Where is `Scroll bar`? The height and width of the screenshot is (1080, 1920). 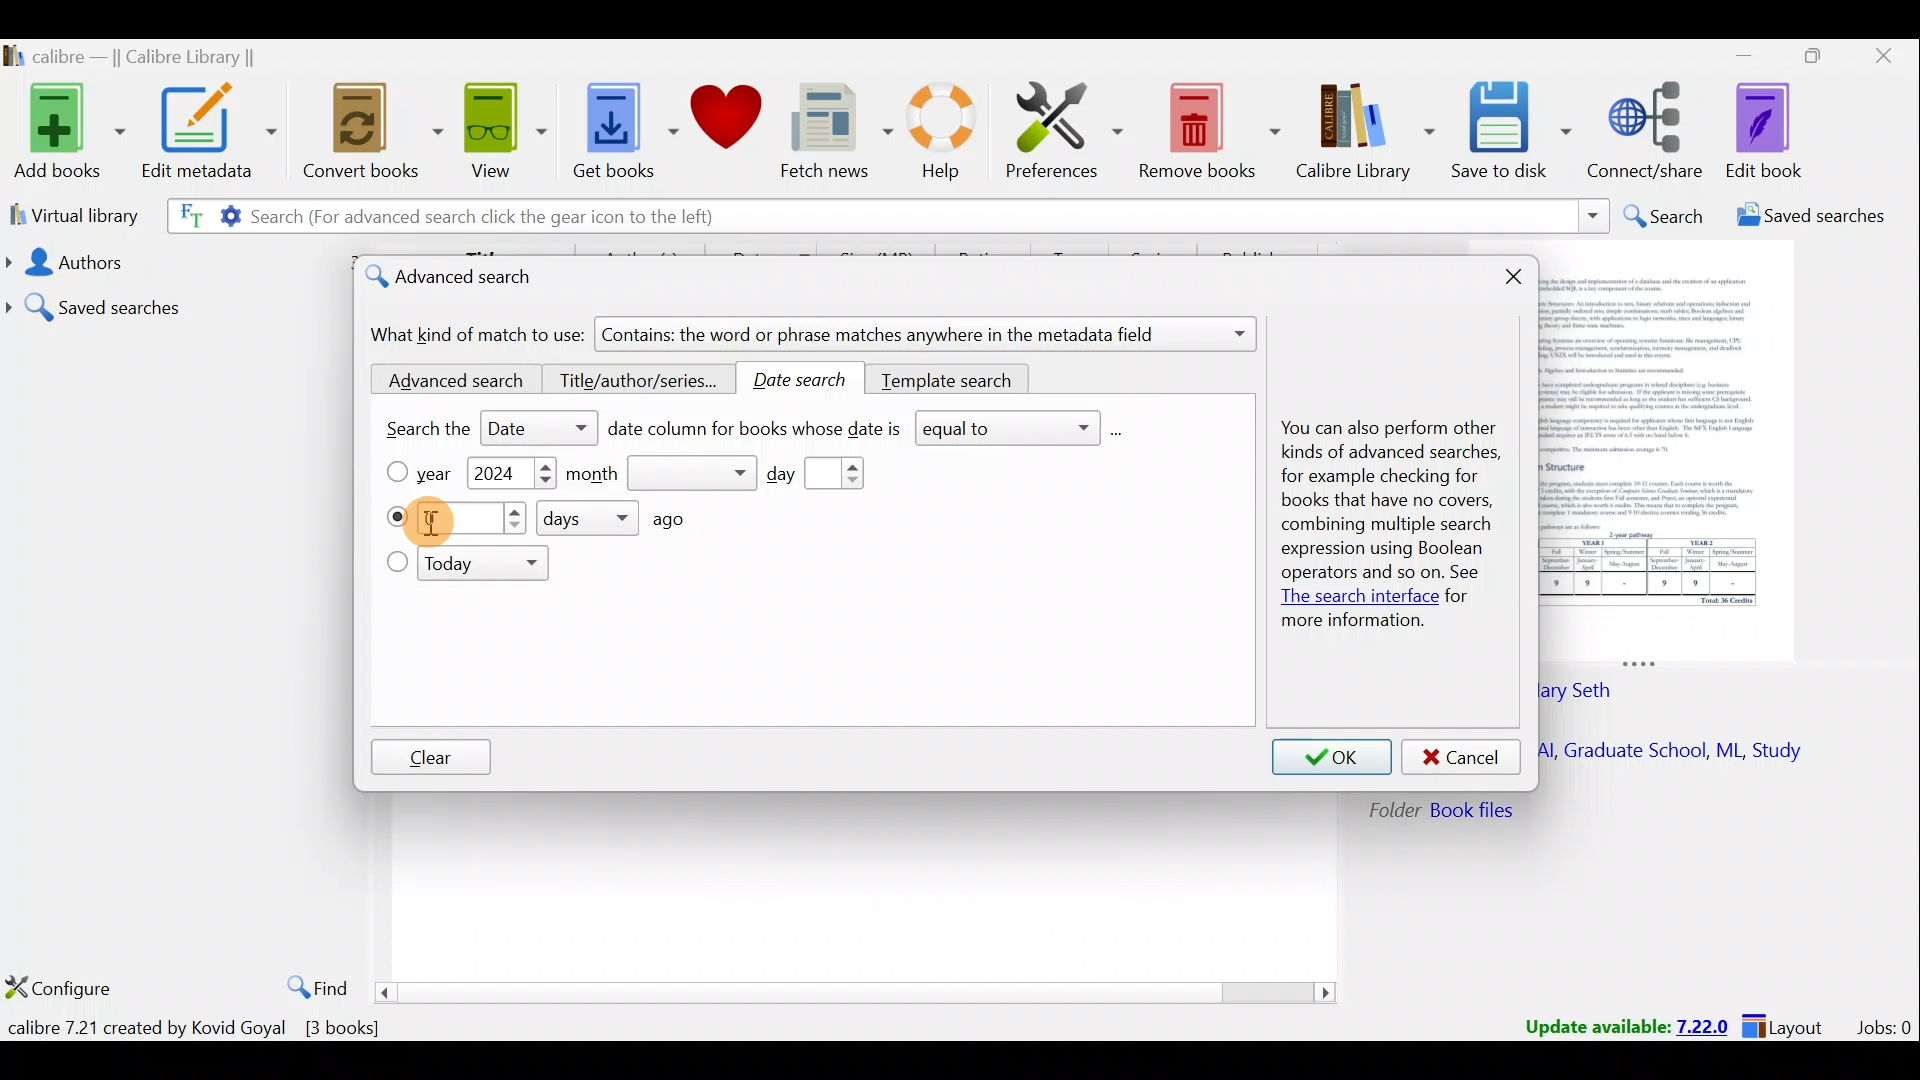 Scroll bar is located at coordinates (858, 991).